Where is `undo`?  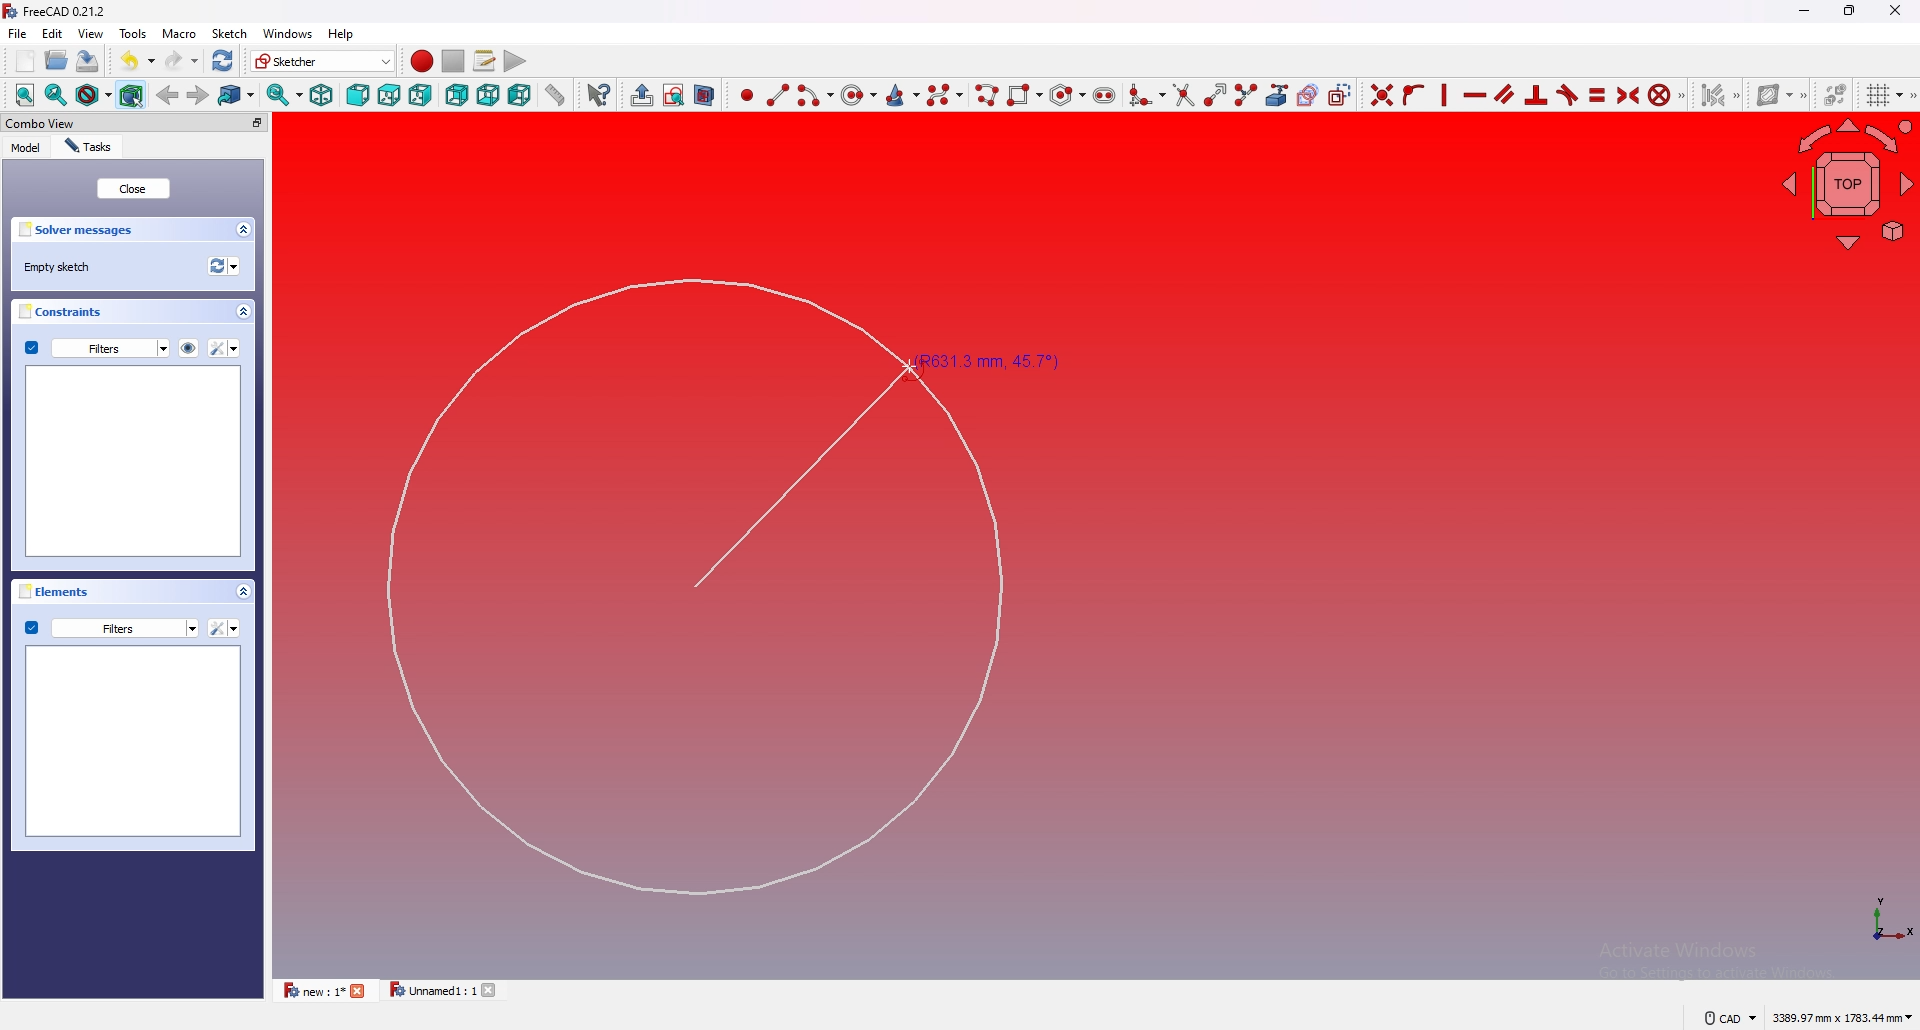 undo is located at coordinates (137, 61).